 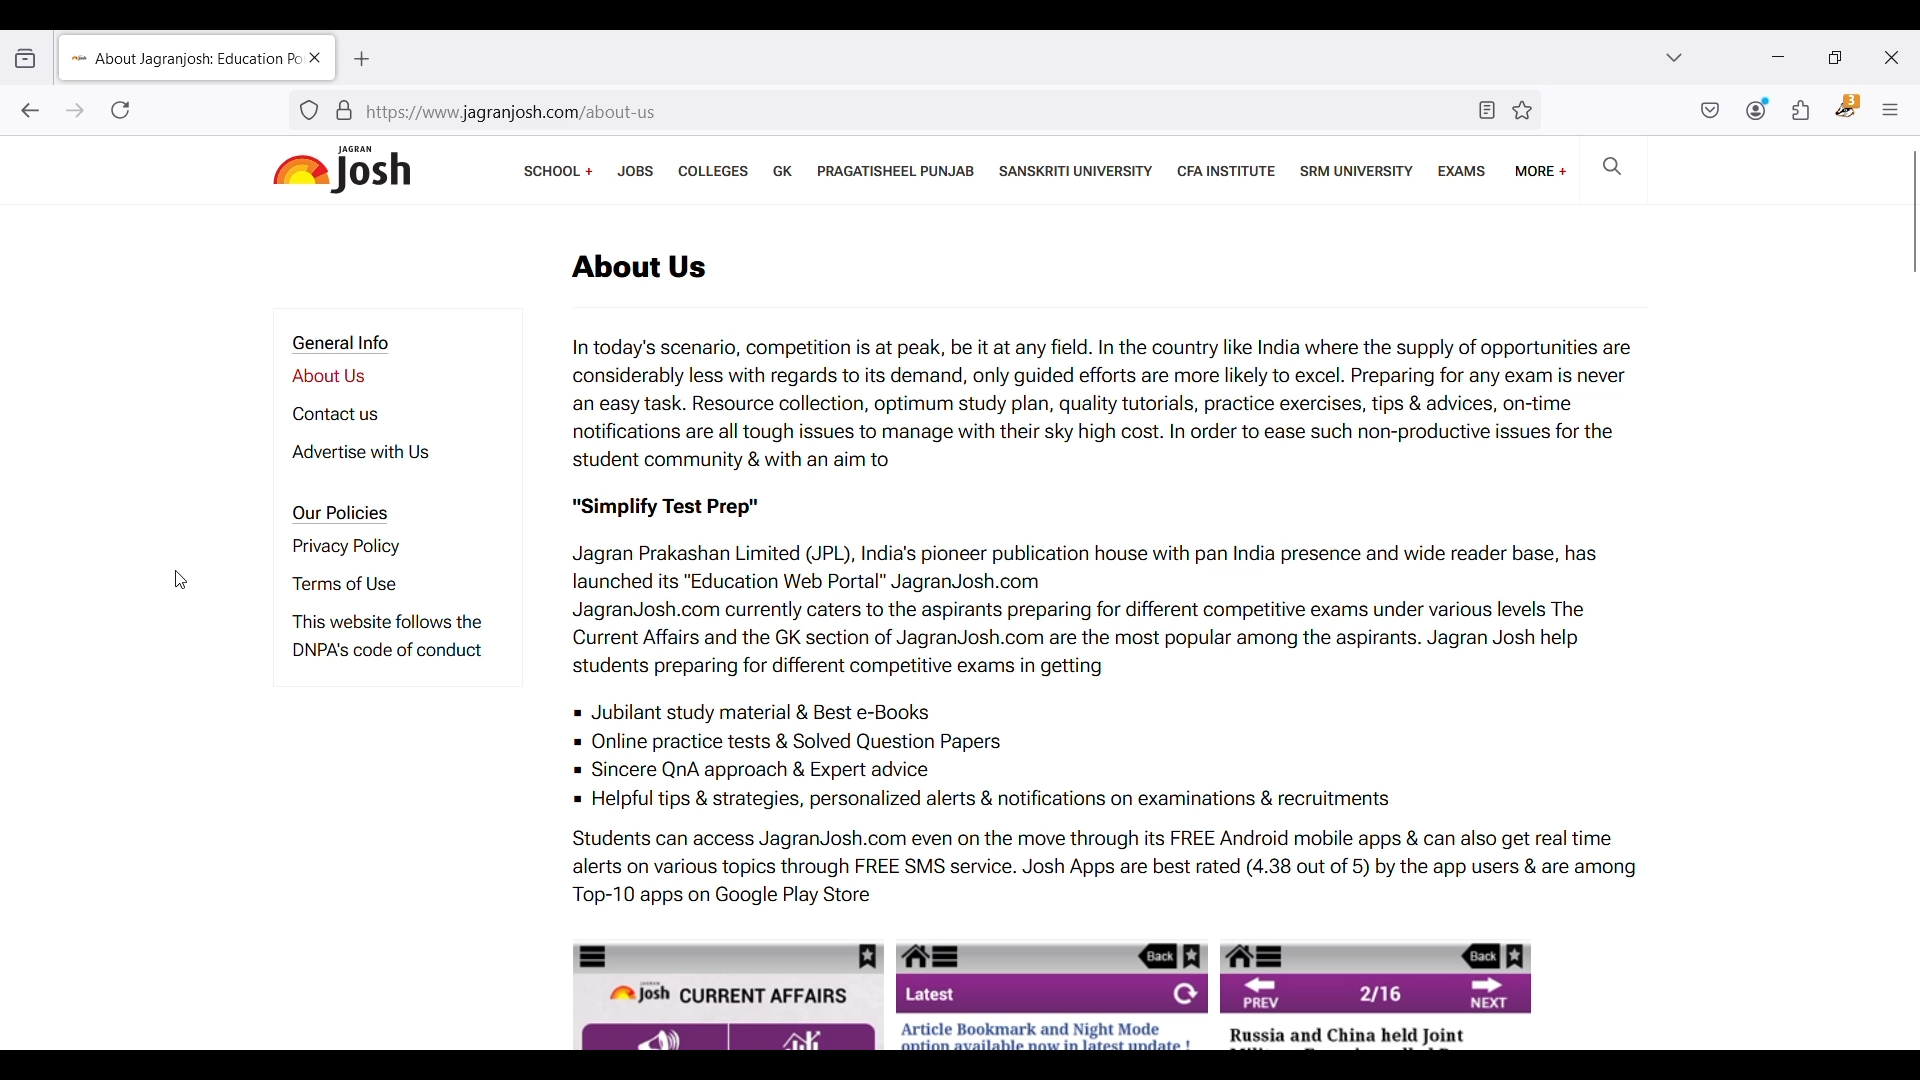 What do you see at coordinates (1891, 57) in the screenshot?
I see `Close interface` at bounding box center [1891, 57].